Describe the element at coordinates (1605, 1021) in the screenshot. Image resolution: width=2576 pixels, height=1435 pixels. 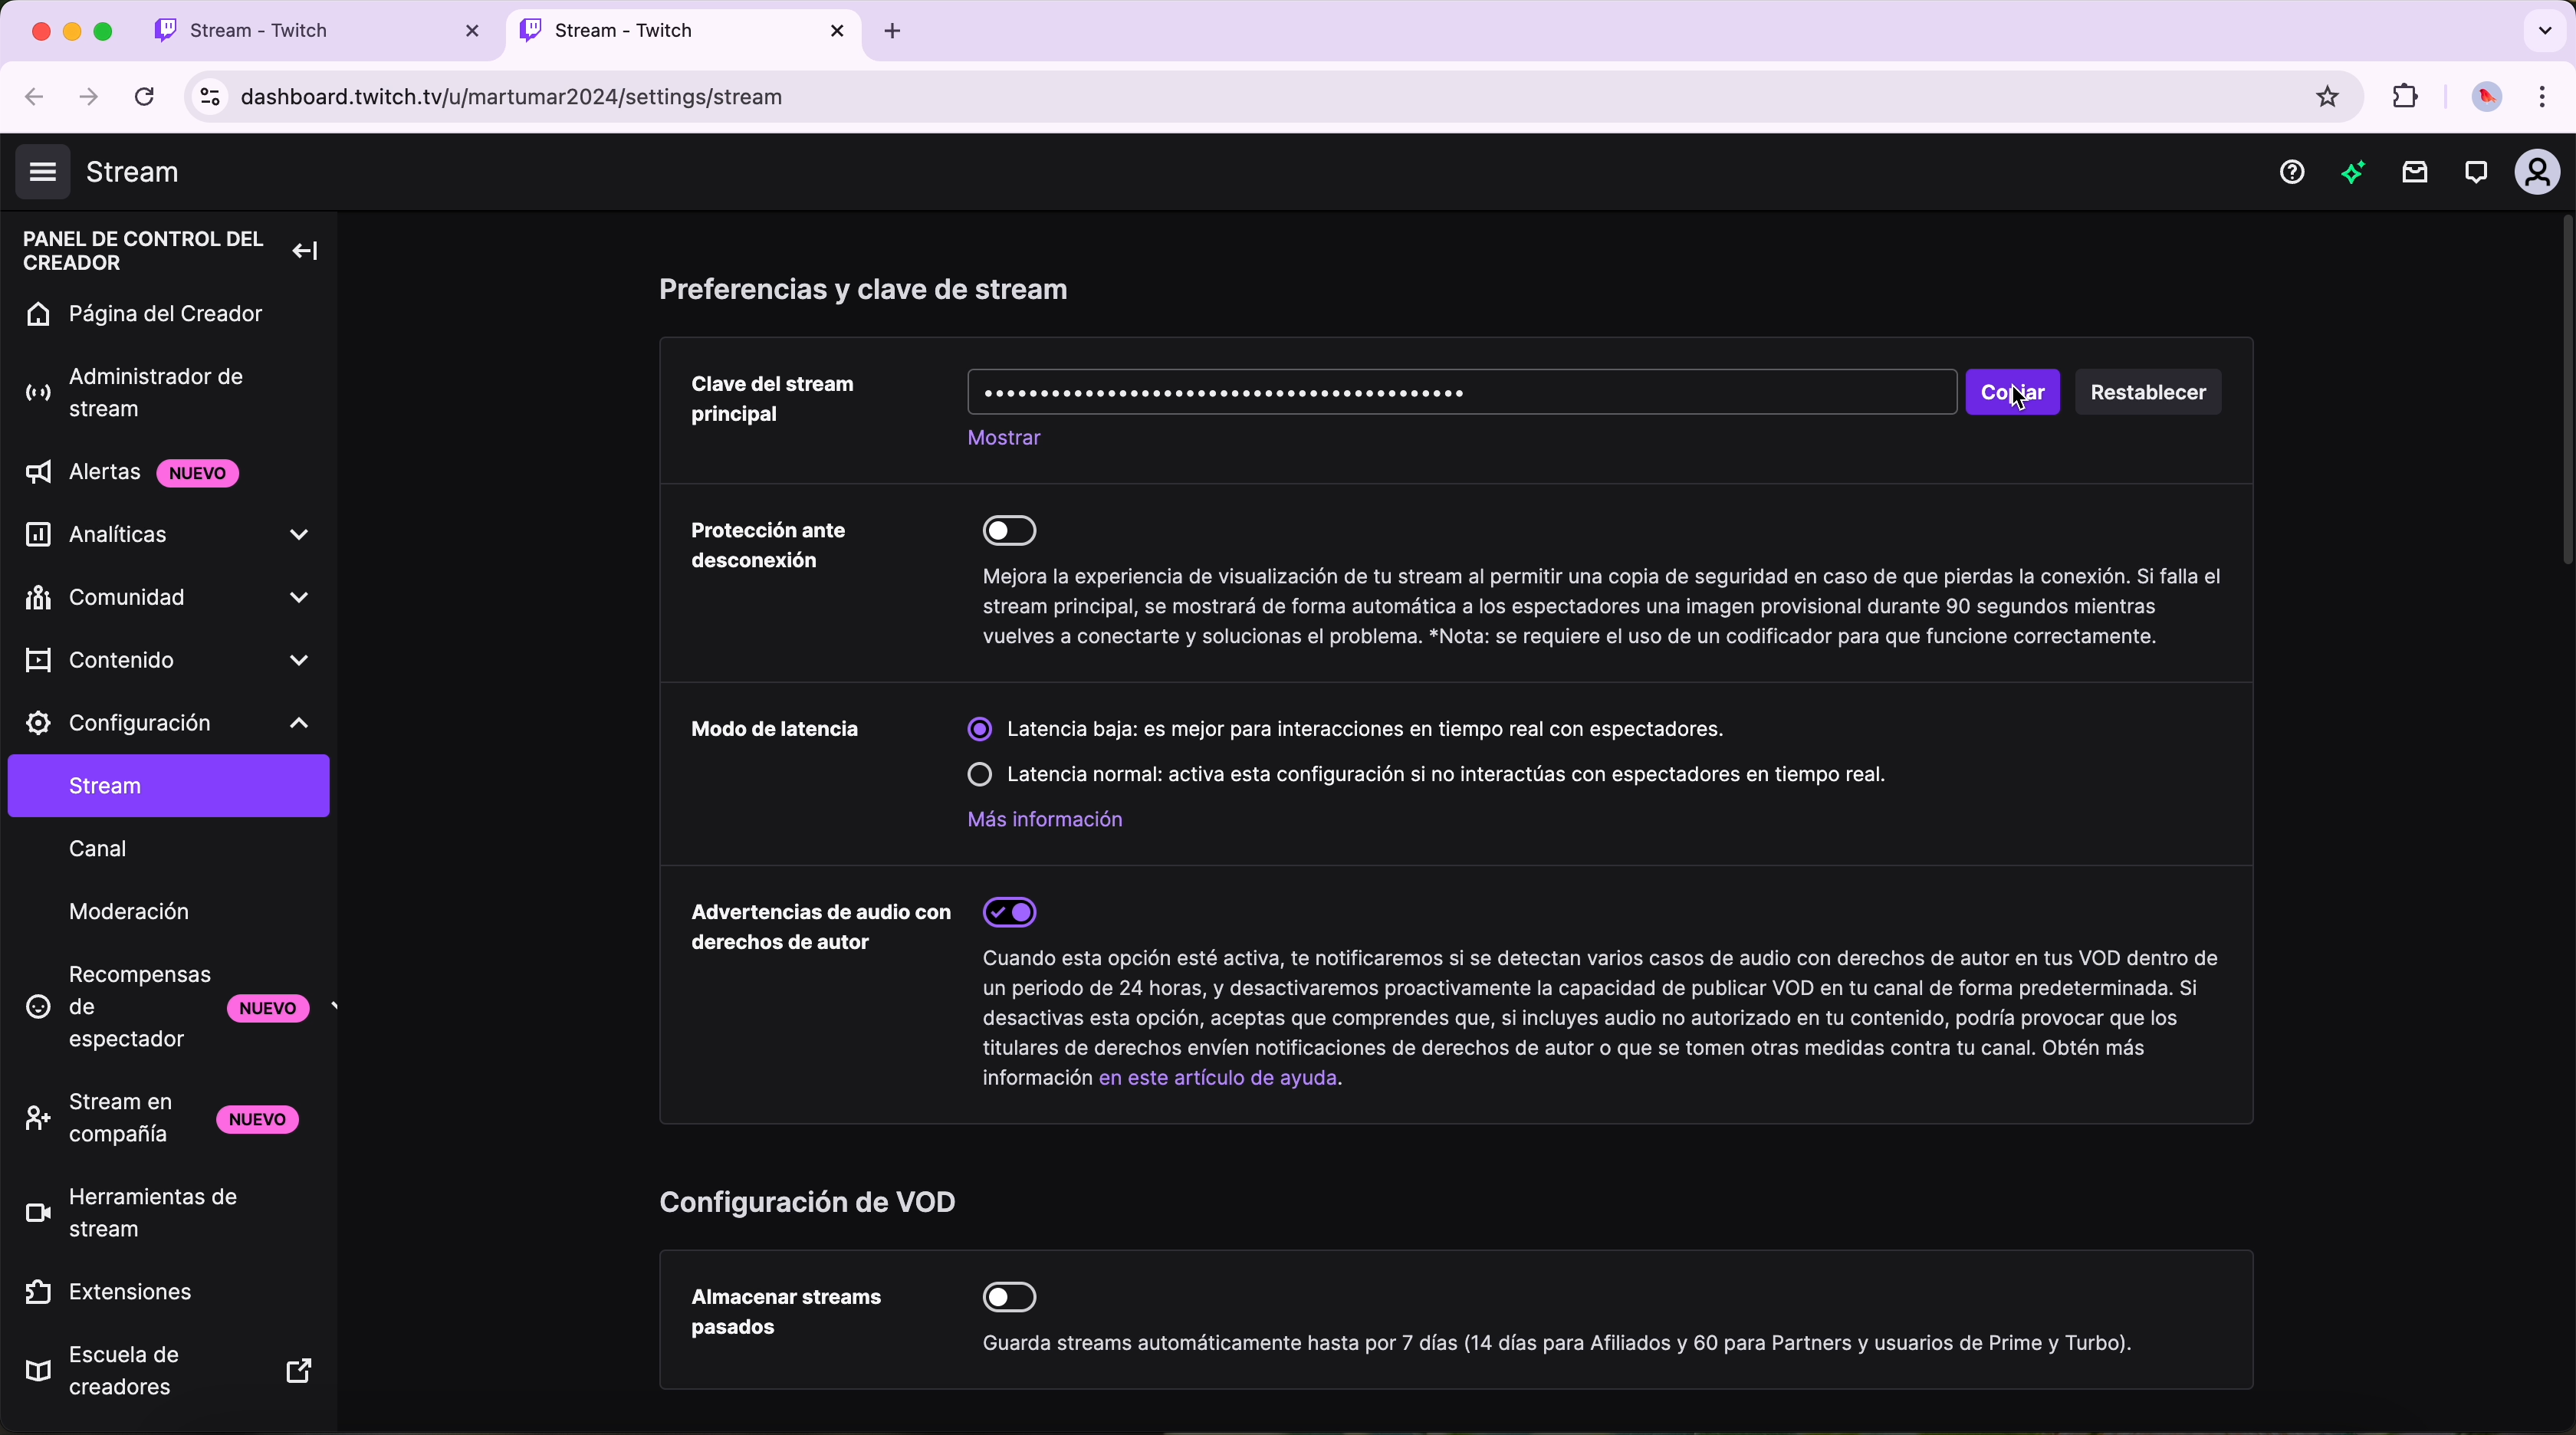
I see `description option` at that location.